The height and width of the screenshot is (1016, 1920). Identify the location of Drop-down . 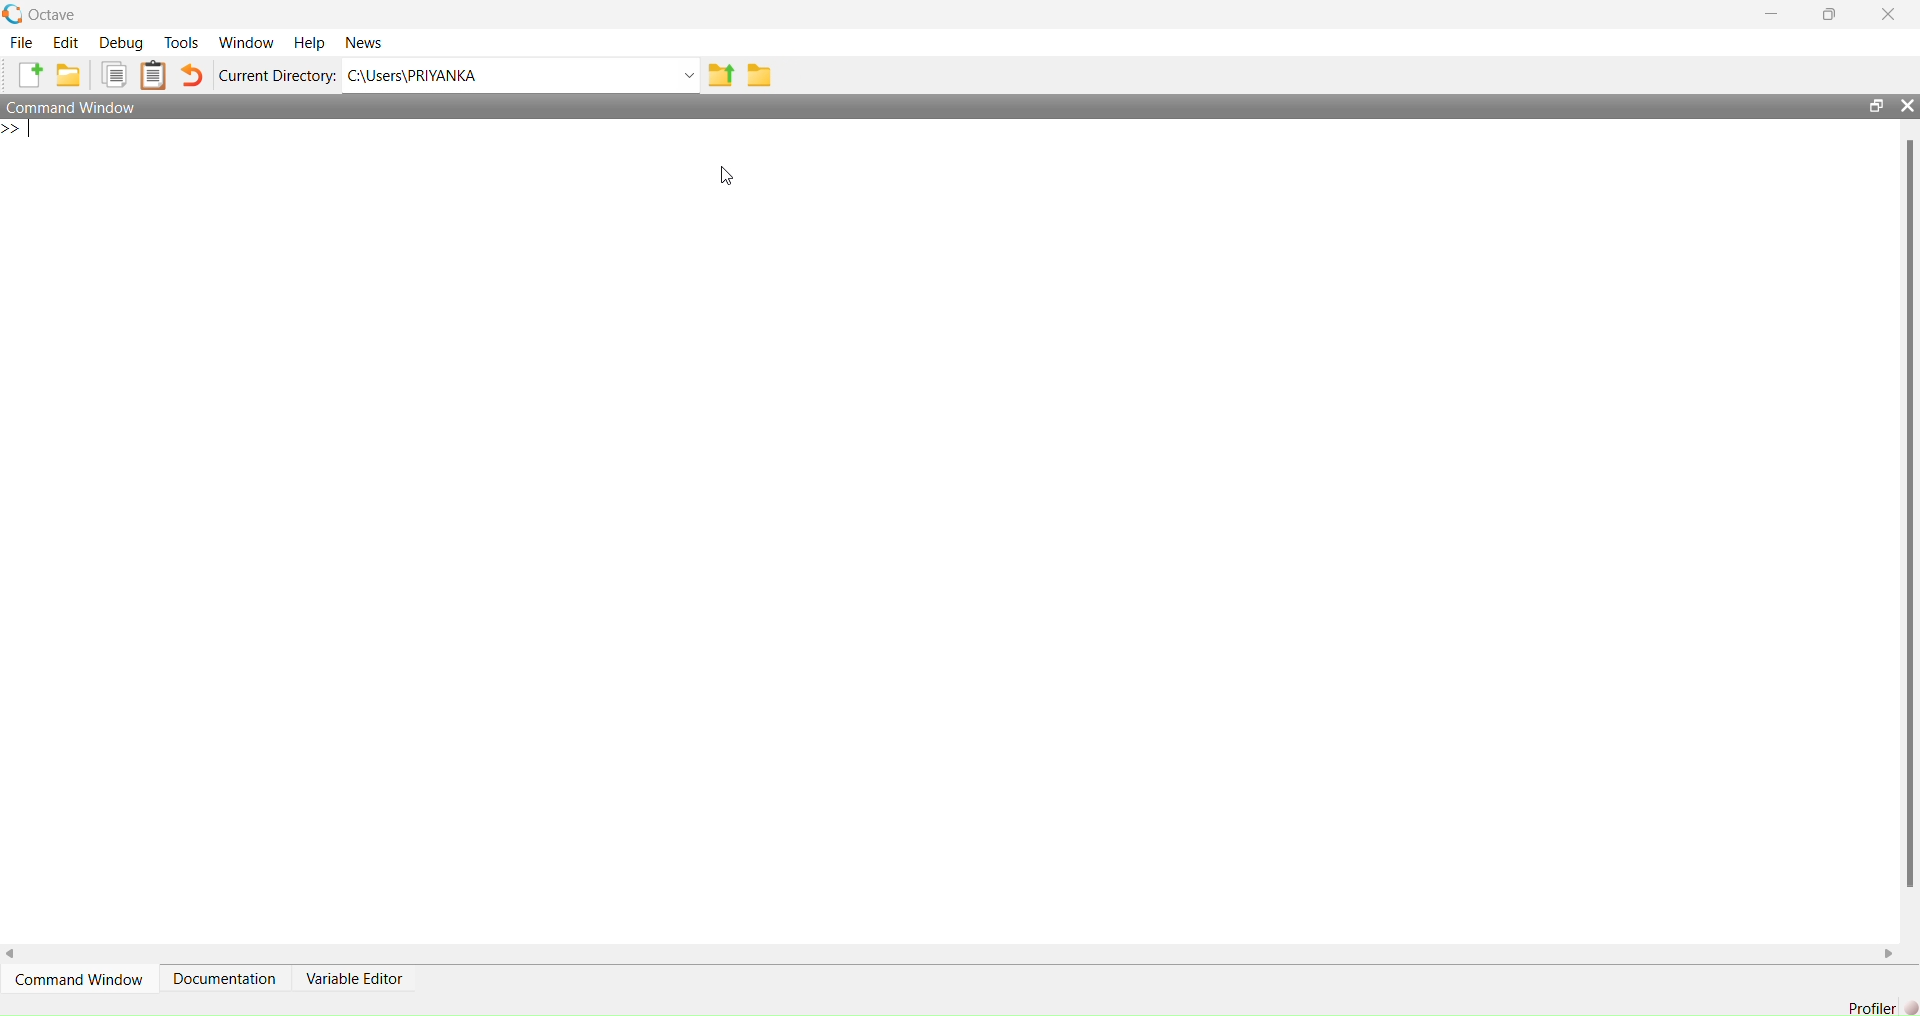
(689, 75).